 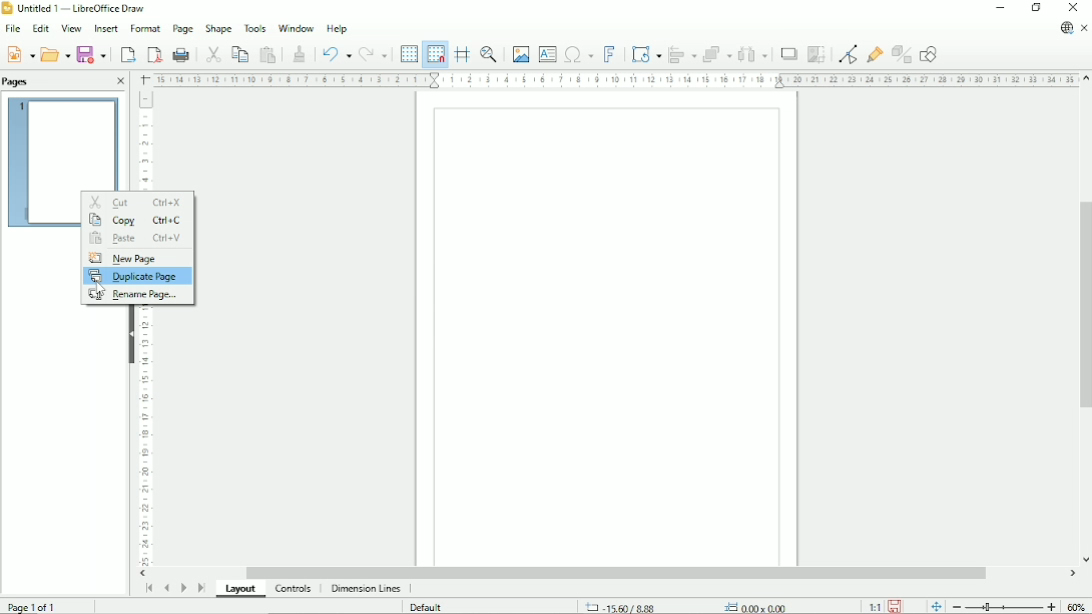 I want to click on Display grid, so click(x=408, y=53).